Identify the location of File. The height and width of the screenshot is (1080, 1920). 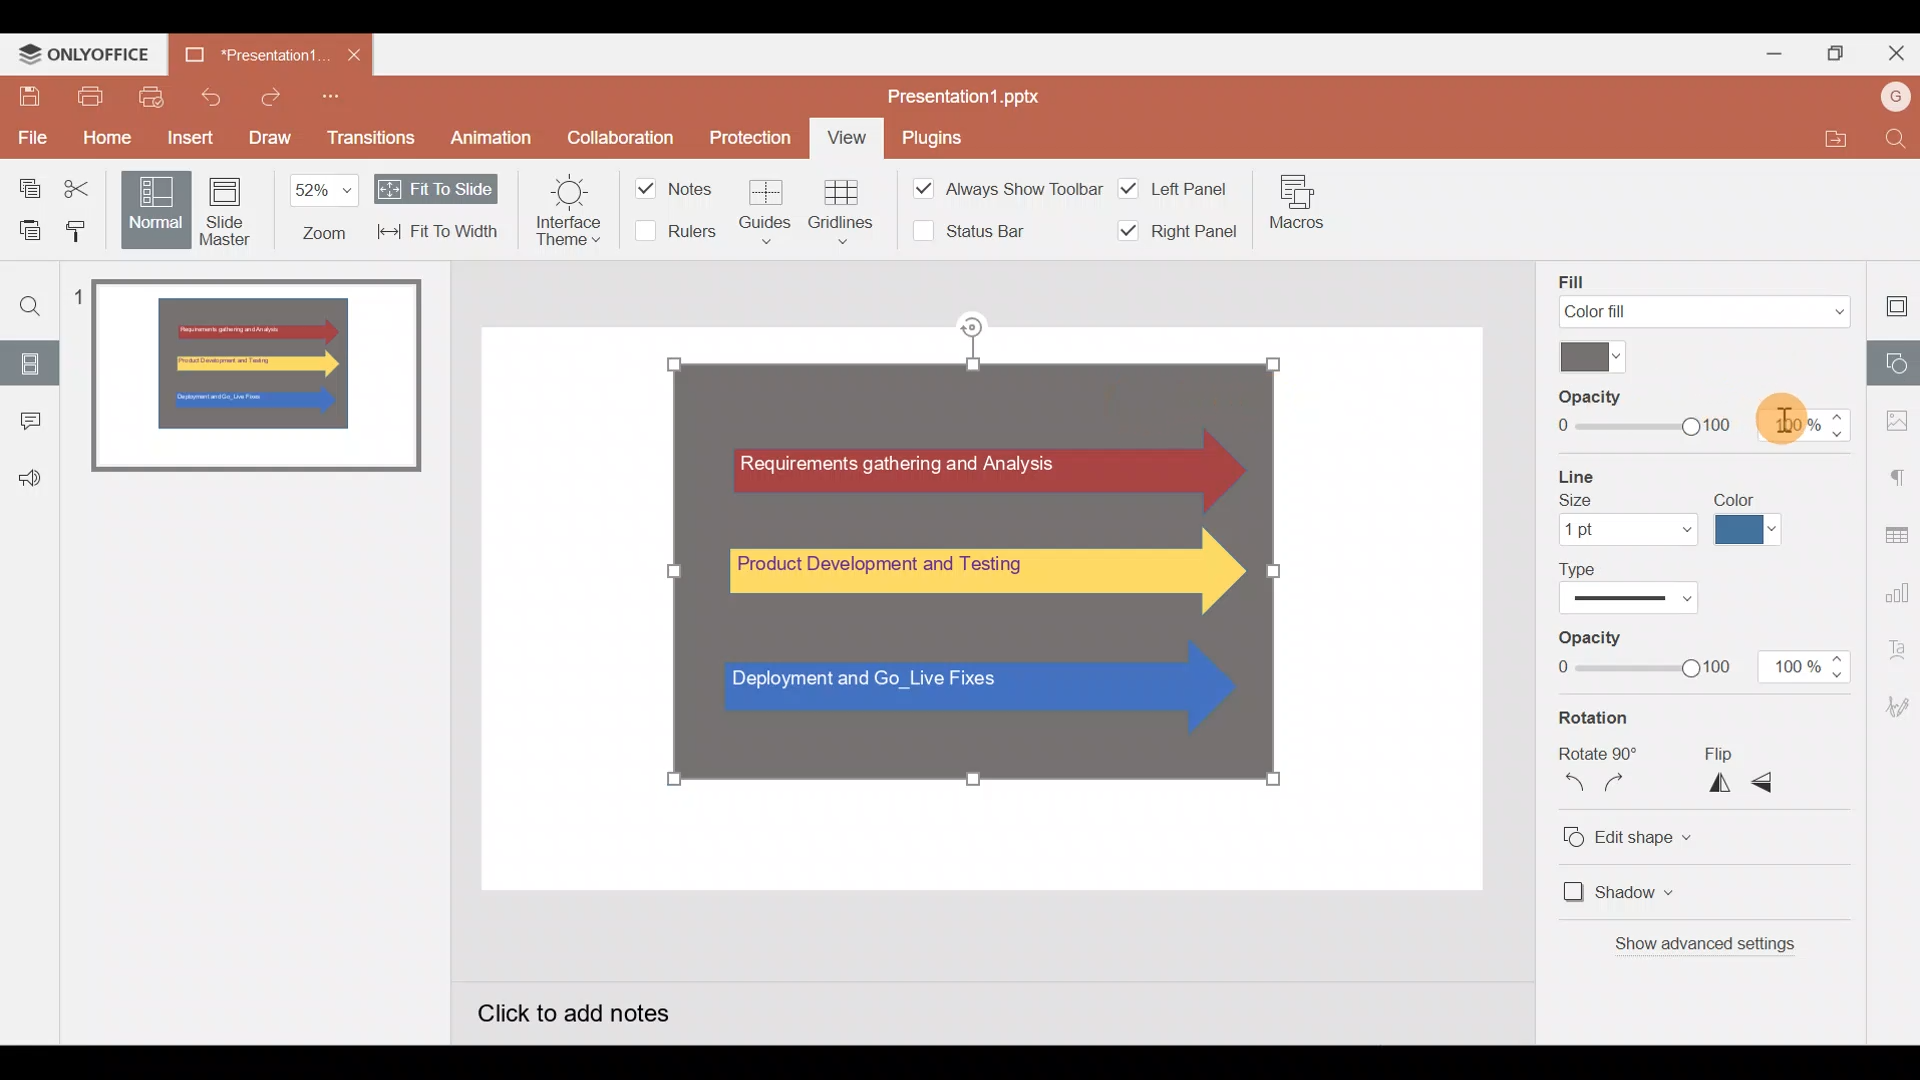
(30, 134).